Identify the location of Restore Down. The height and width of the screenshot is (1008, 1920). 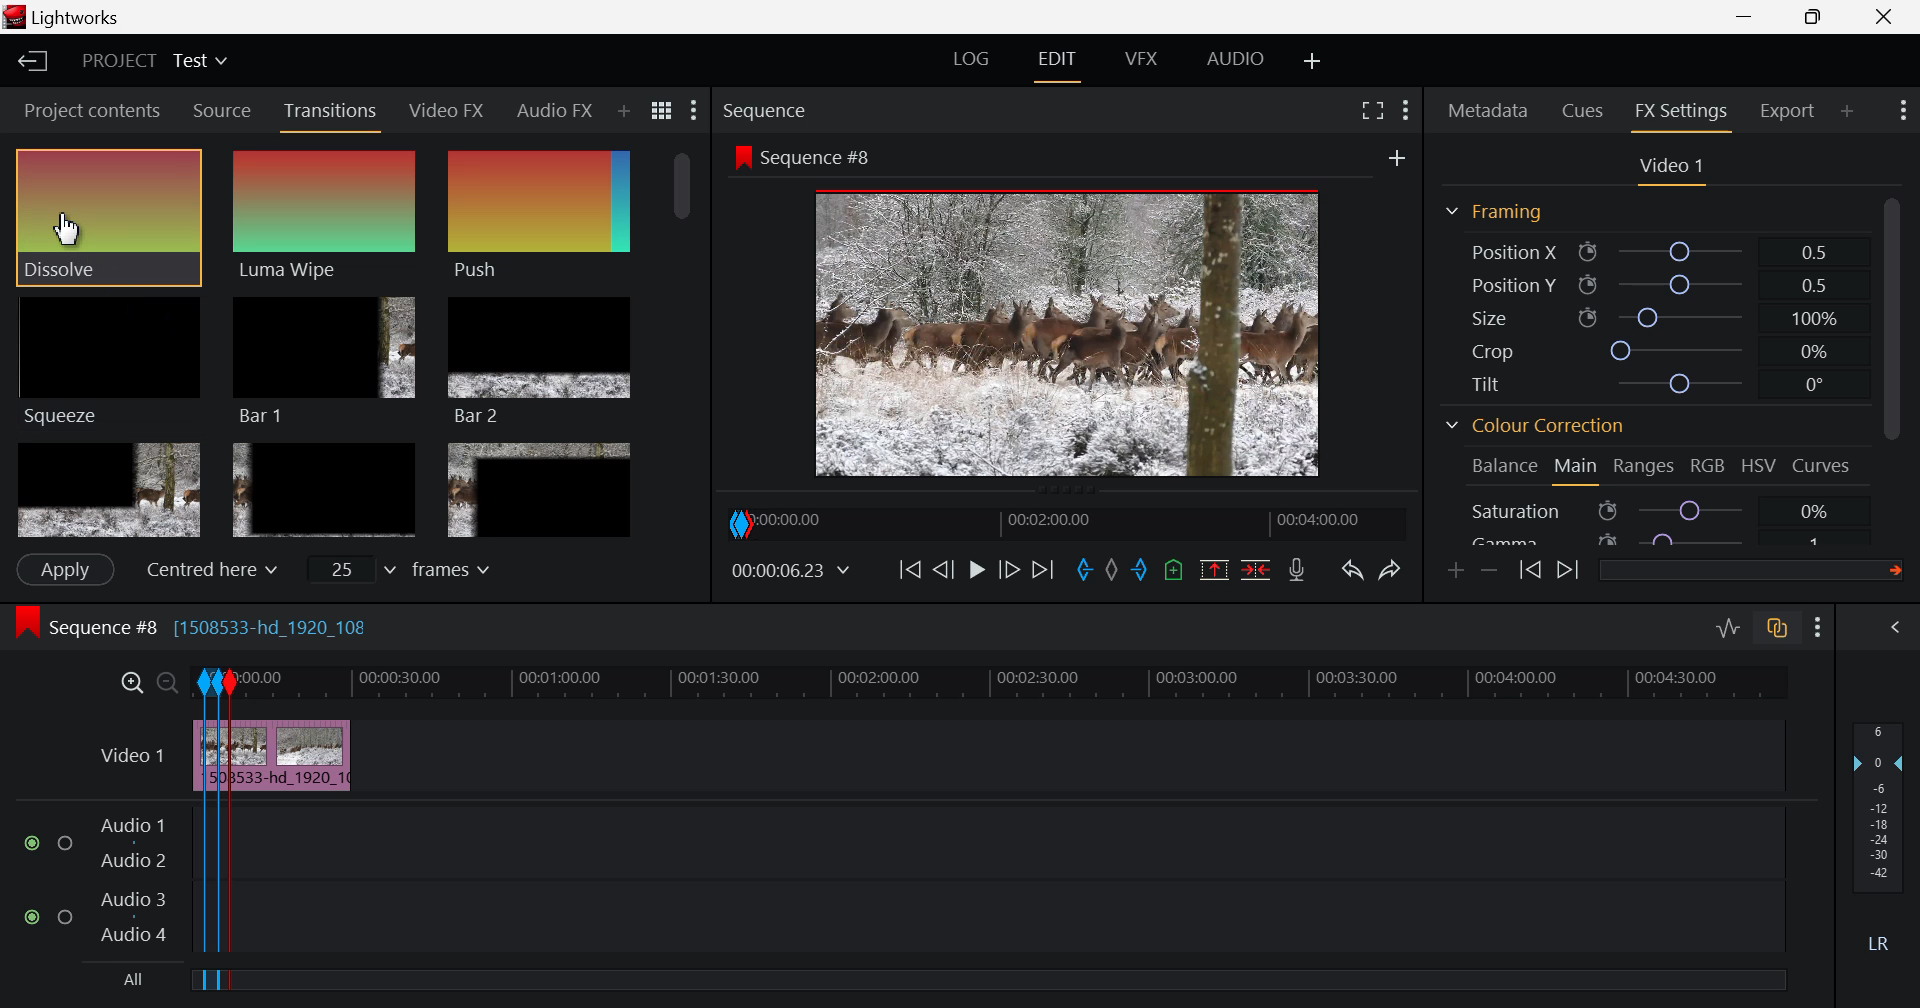
(1750, 17).